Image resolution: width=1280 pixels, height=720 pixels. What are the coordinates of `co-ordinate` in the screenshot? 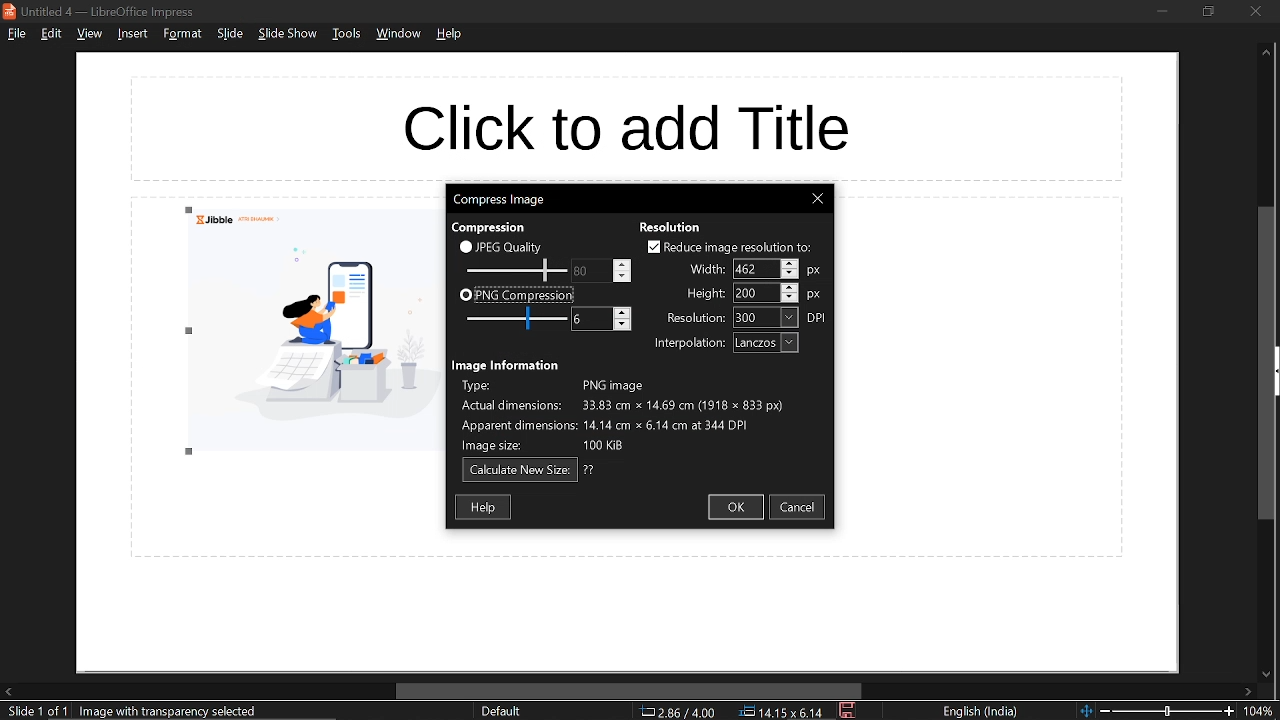 It's located at (678, 711).